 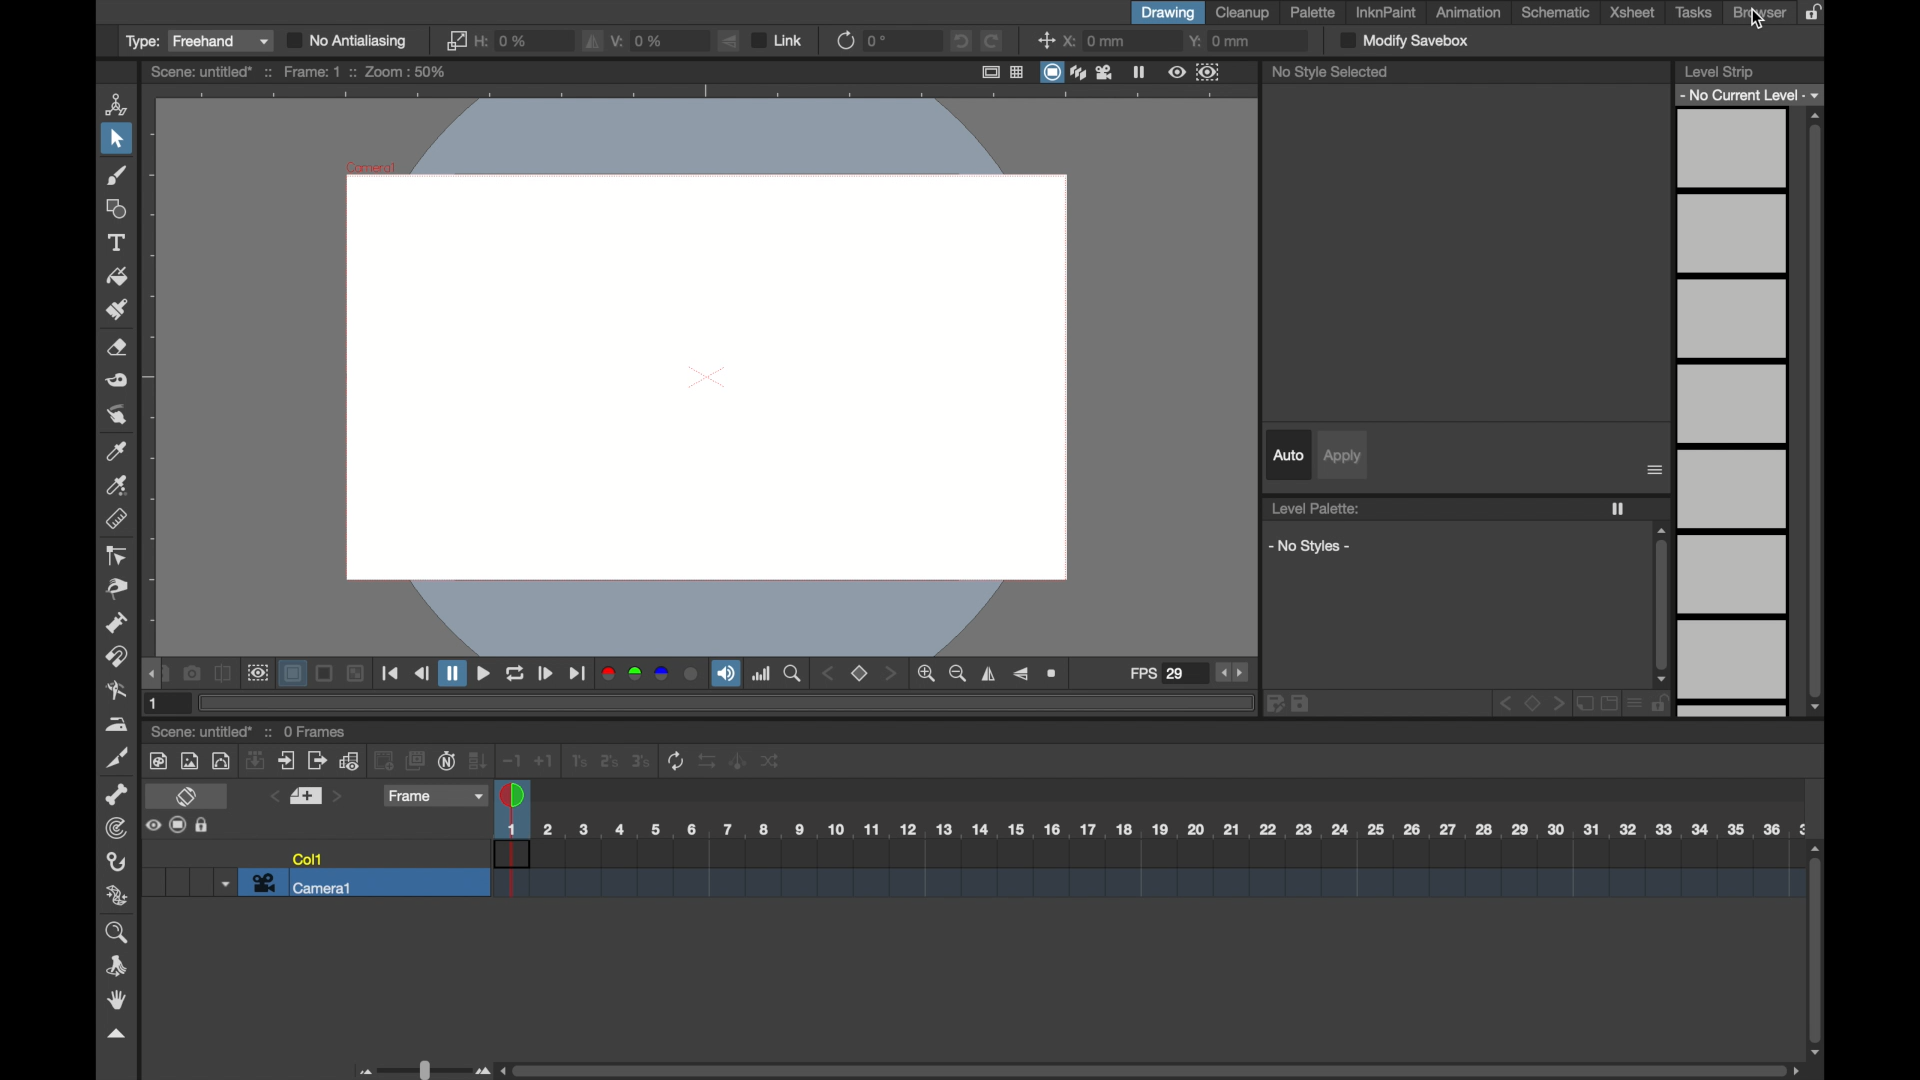 What do you see at coordinates (1157, 673) in the screenshot?
I see `fps` at bounding box center [1157, 673].